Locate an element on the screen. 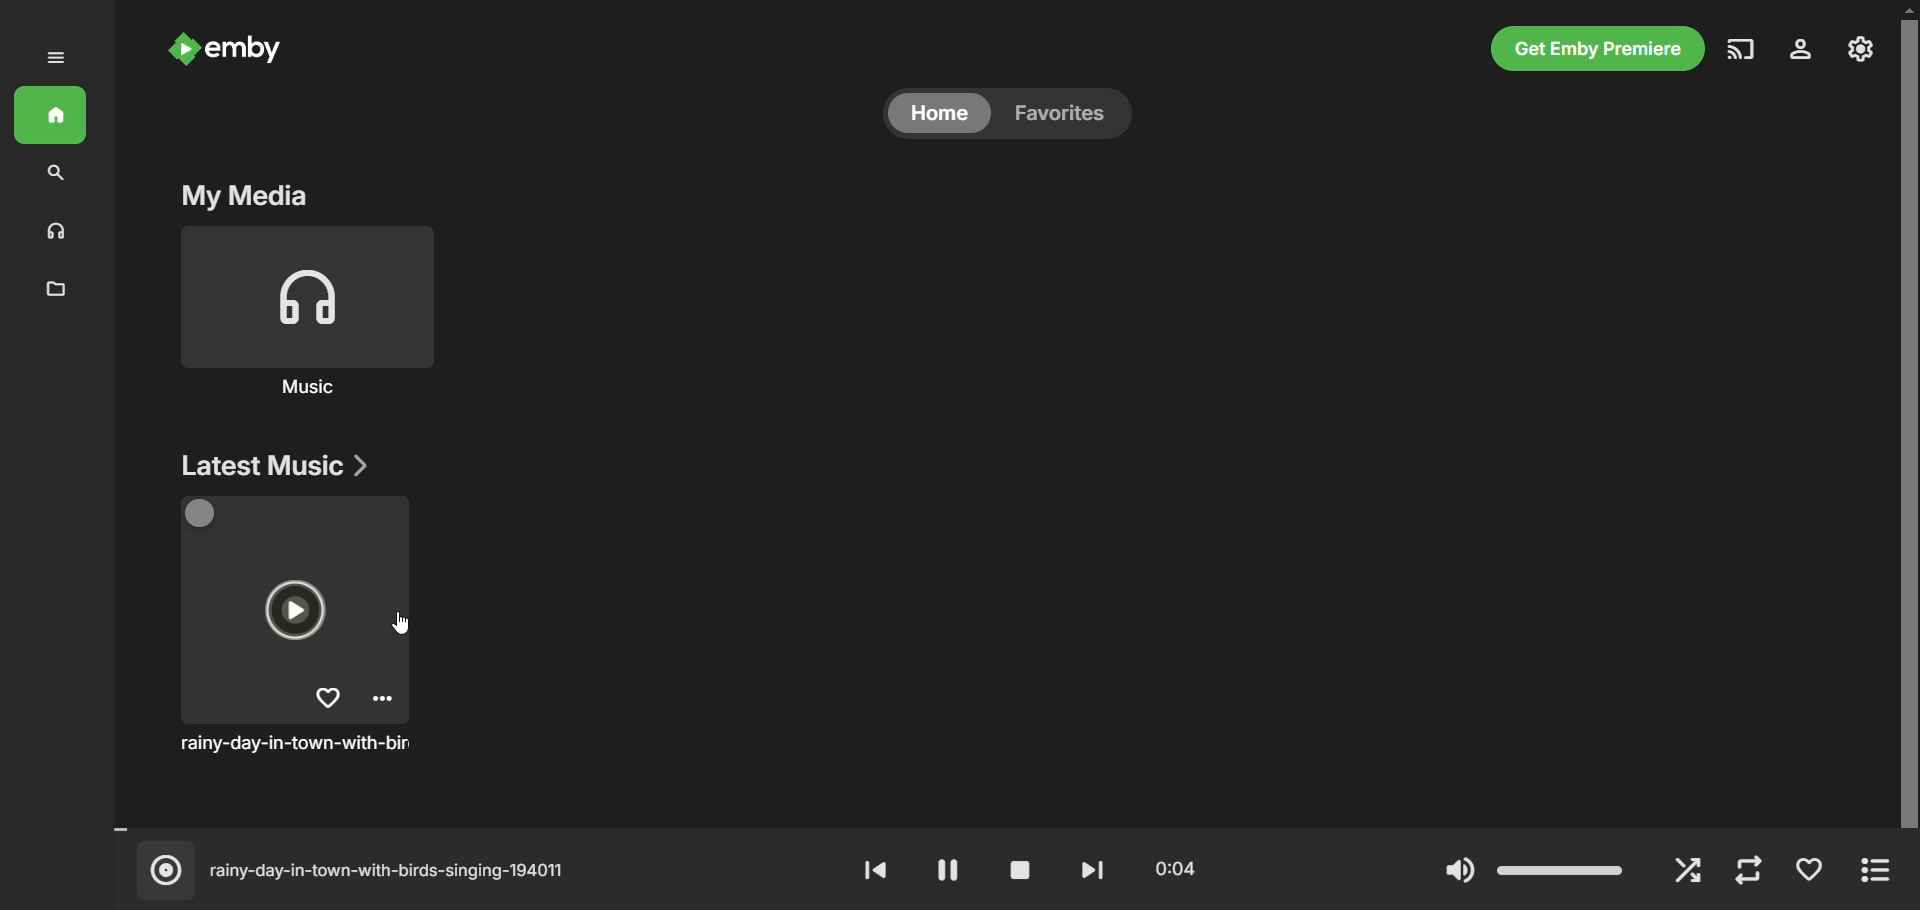 This screenshot has width=1920, height=910. music is located at coordinates (304, 299).